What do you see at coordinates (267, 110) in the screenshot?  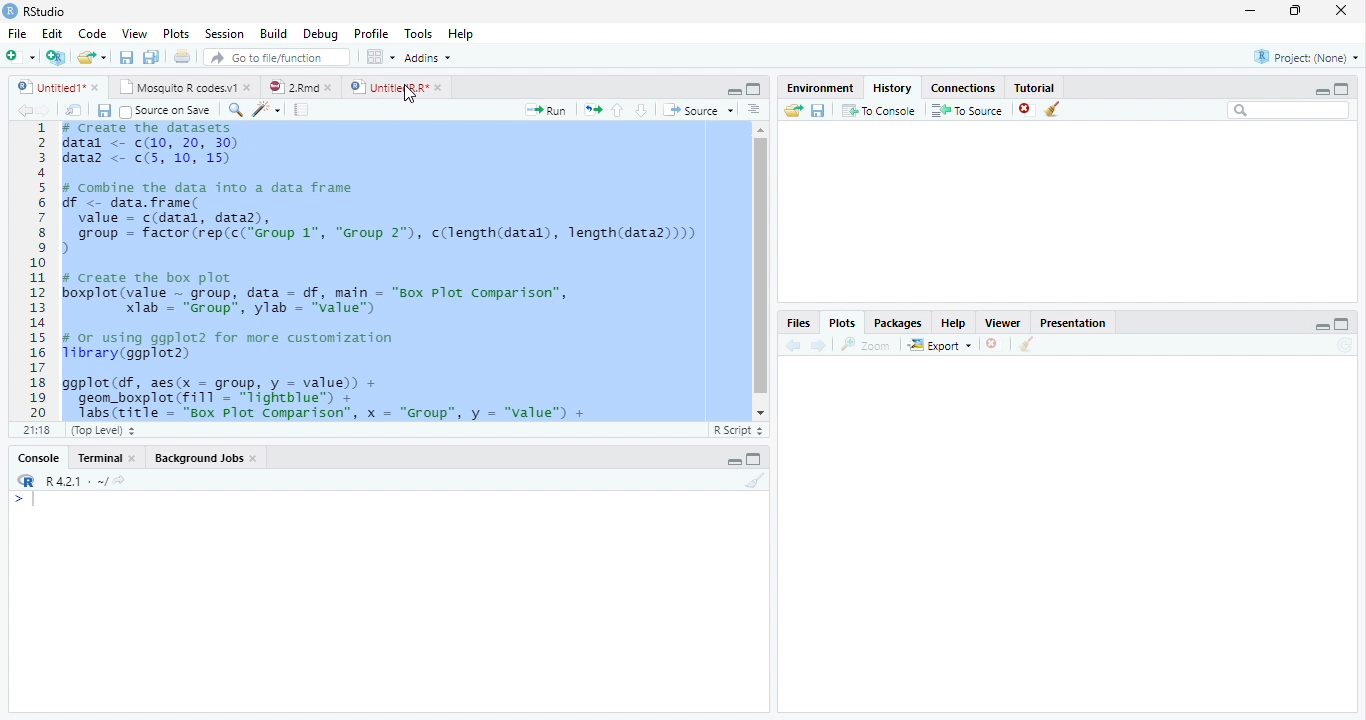 I see `Code tools` at bounding box center [267, 110].